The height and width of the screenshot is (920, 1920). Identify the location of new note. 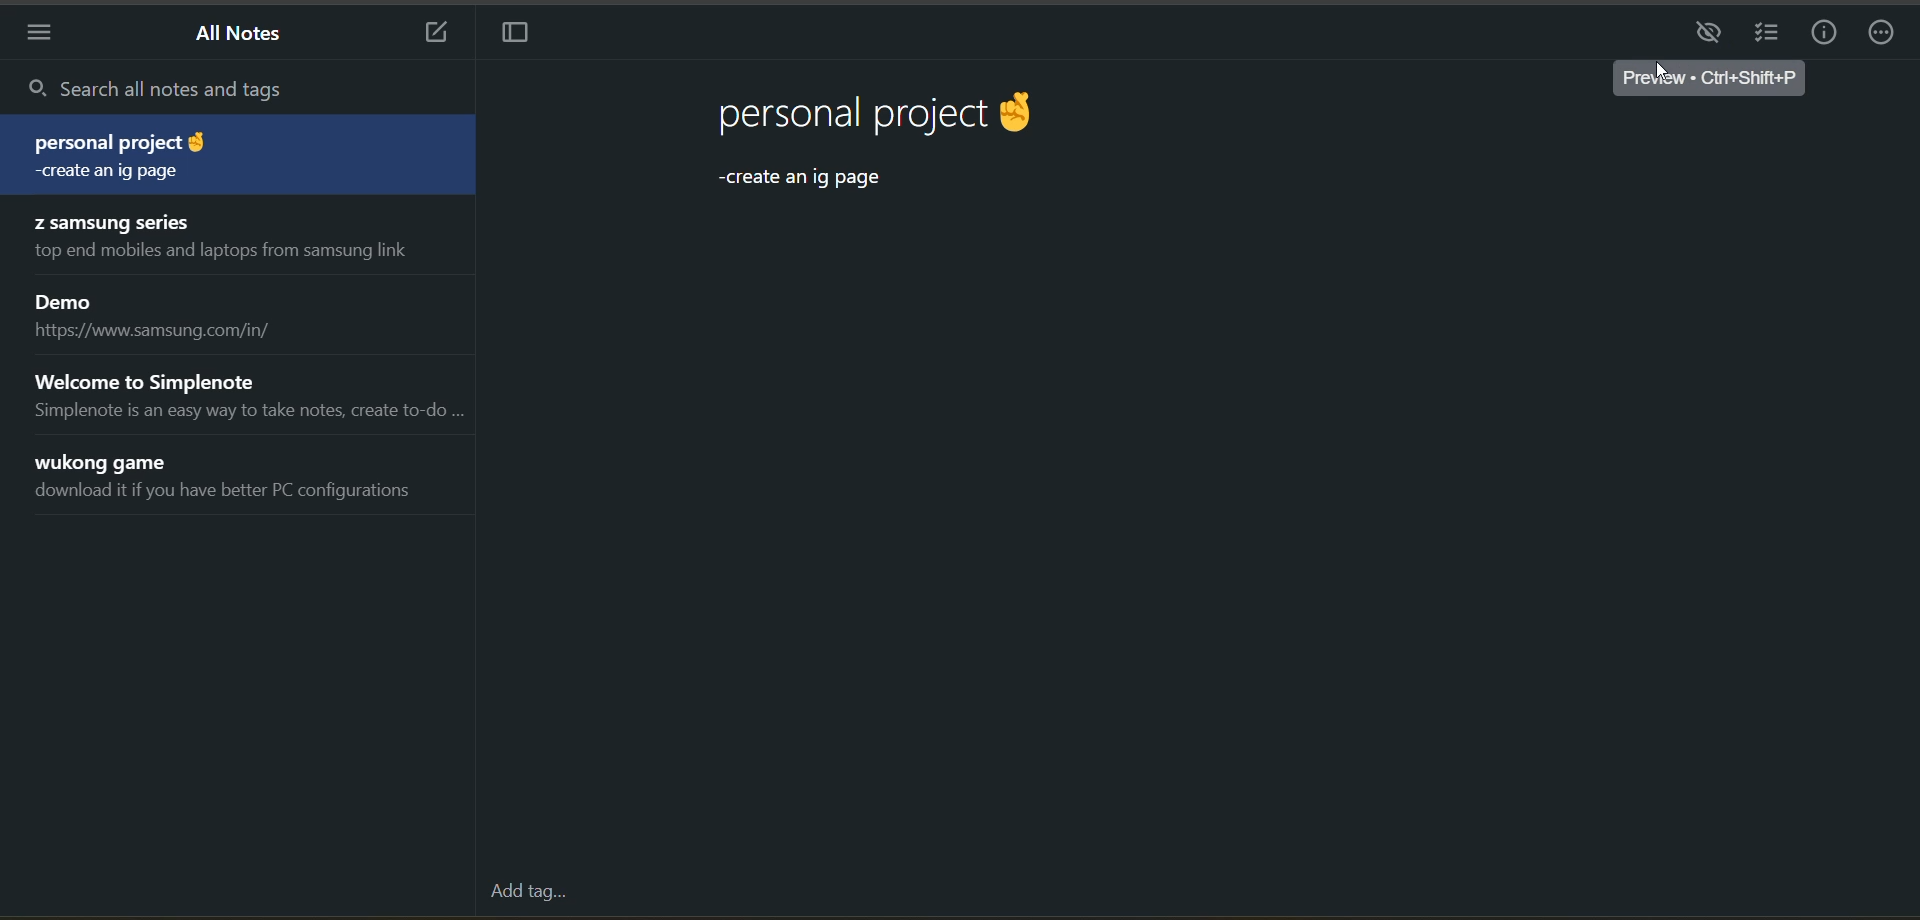
(438, 34).